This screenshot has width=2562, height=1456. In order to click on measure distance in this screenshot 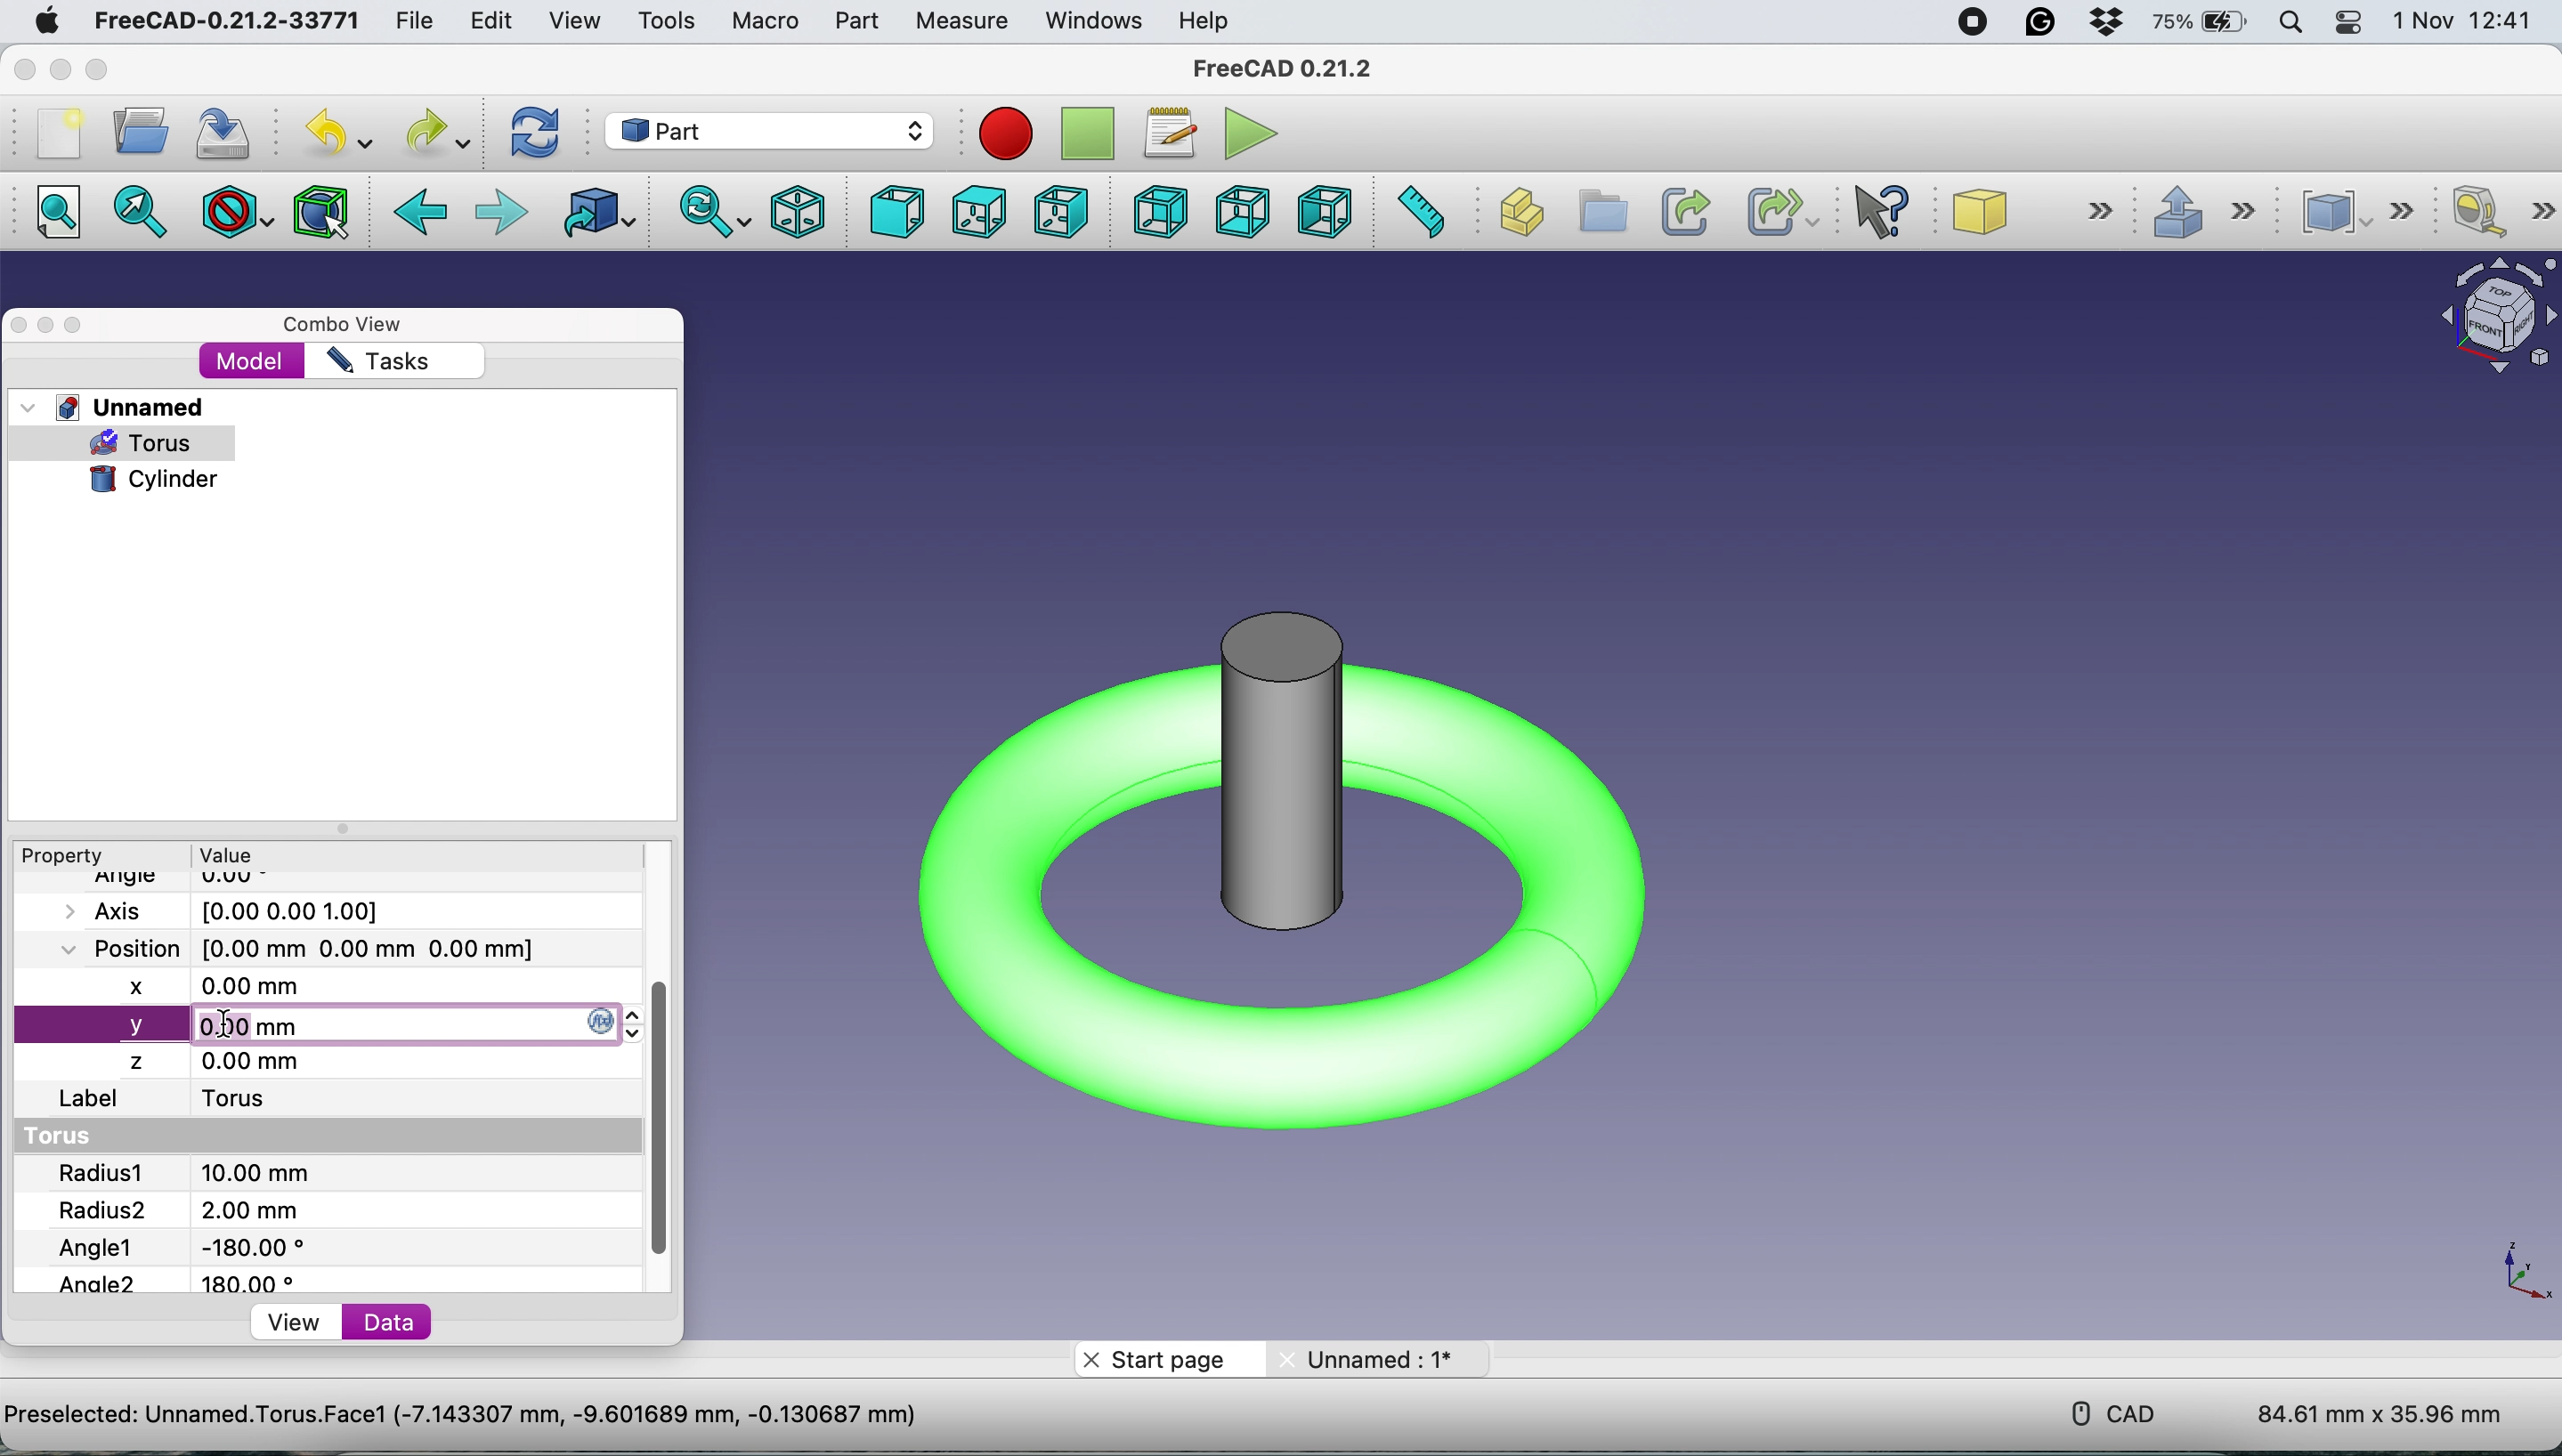, I will do `click(1424, 212)`.